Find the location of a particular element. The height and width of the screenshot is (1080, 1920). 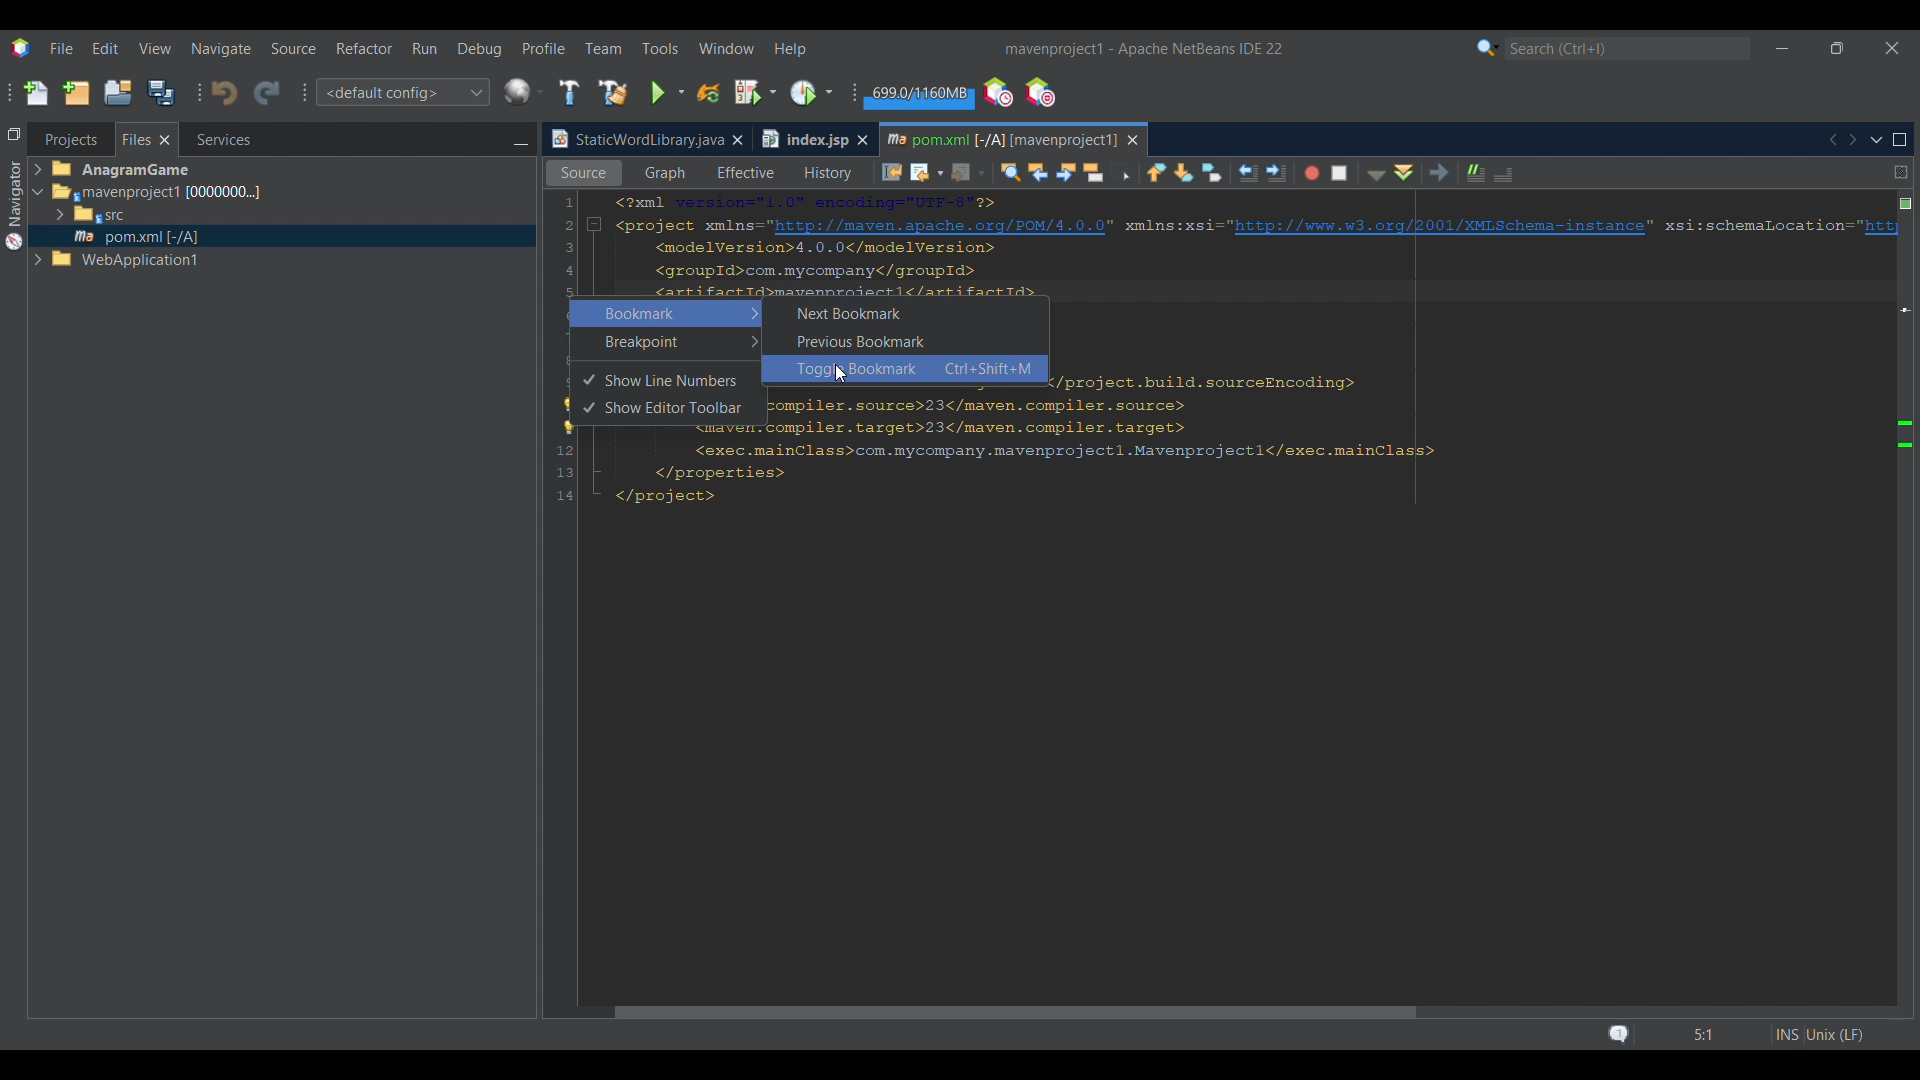

Help menu is located at coordinates (789, 50).